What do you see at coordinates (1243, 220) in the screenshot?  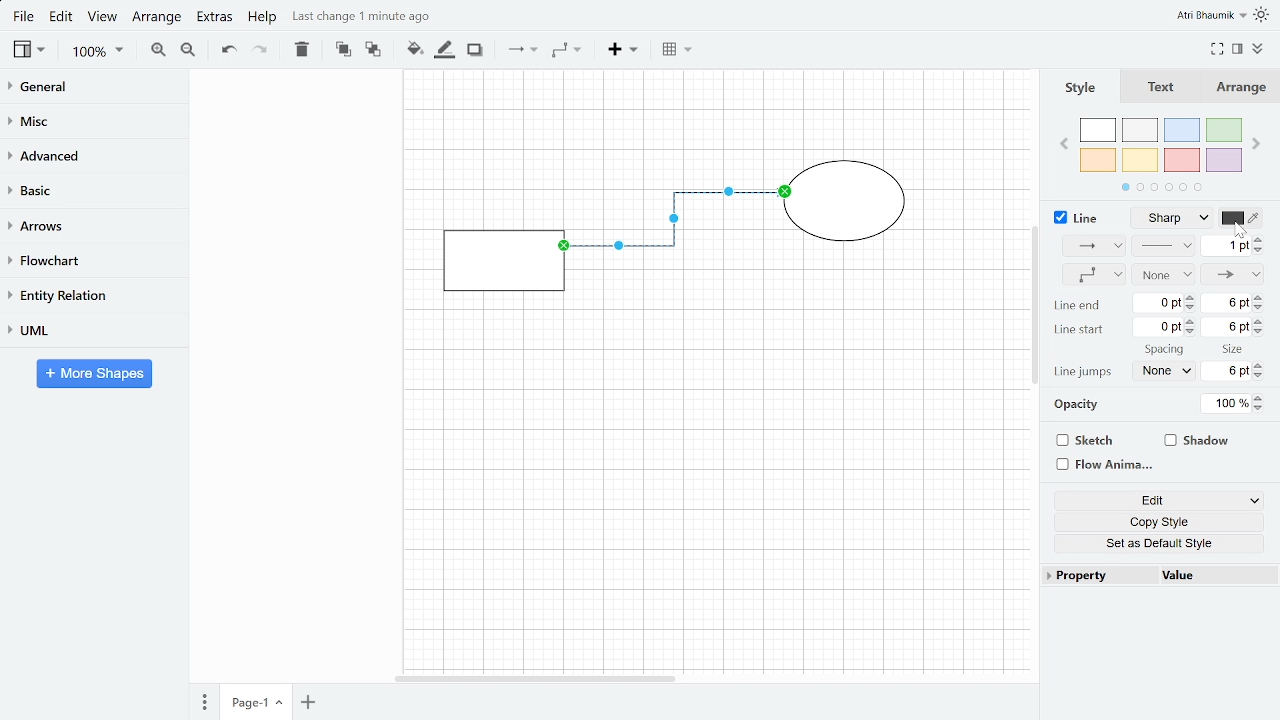 I see `Line color` at bounding box center [1243, 220].